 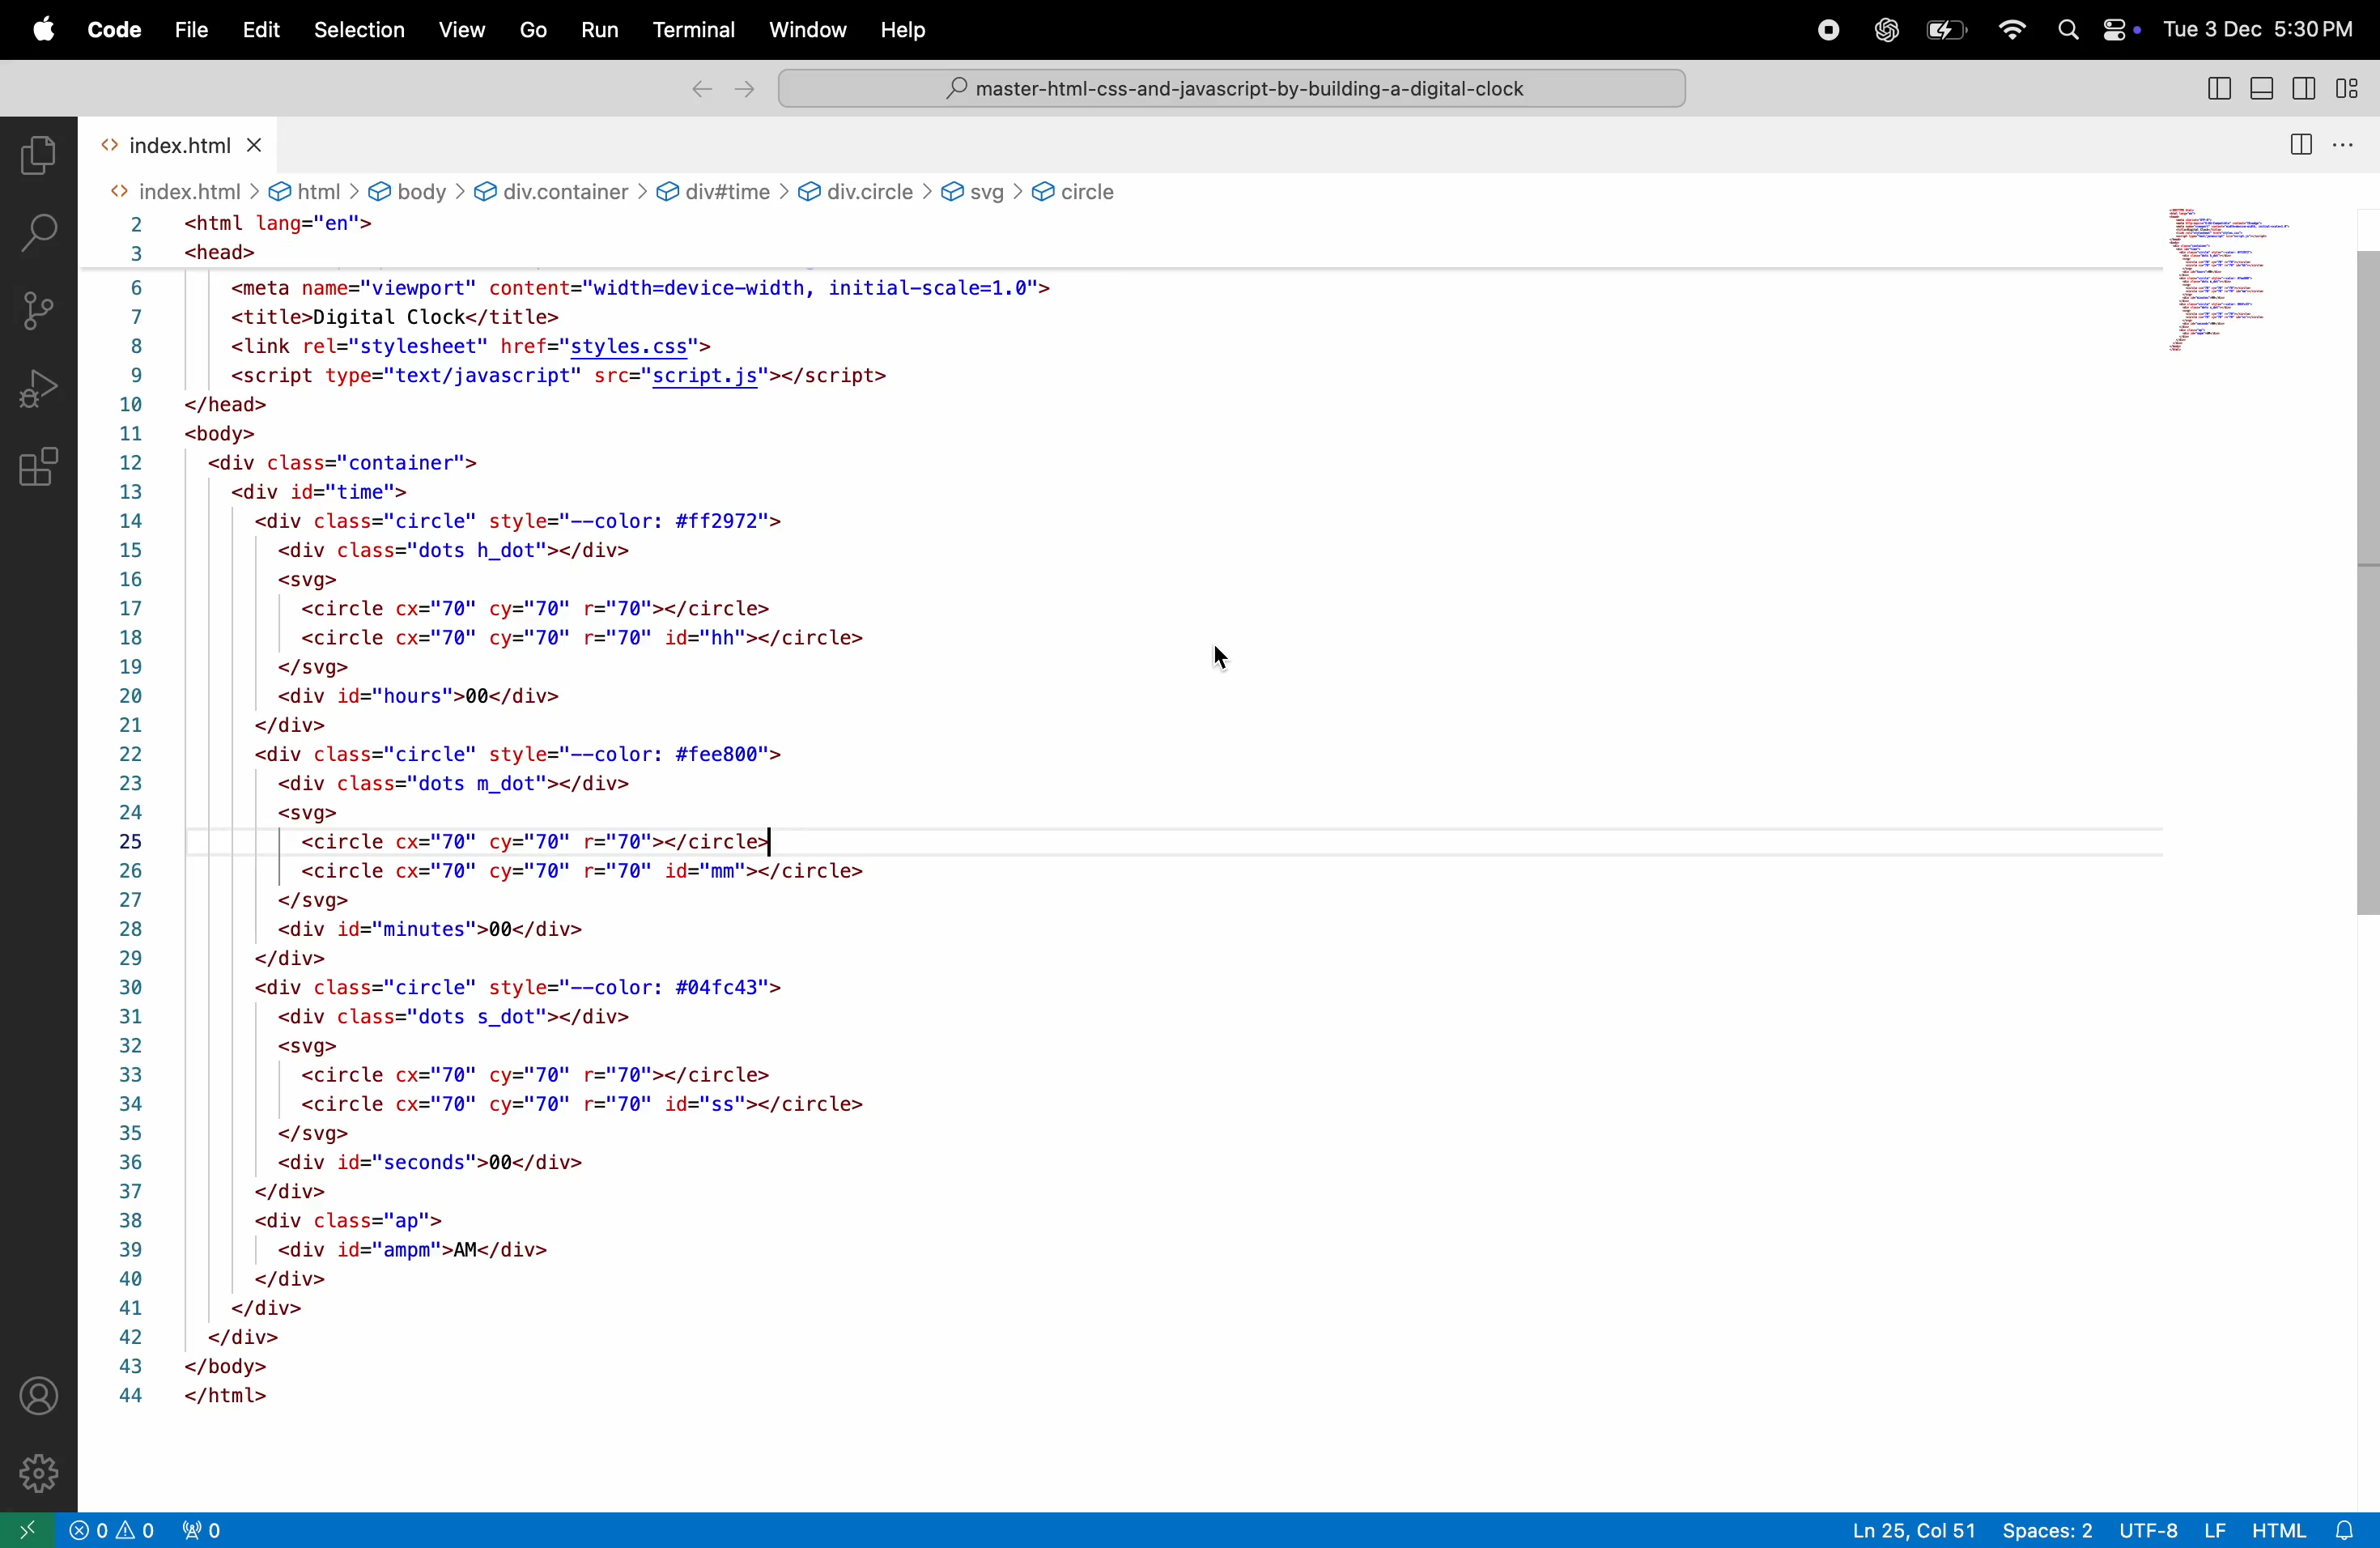 What do you see at coordinates (532, 30) in the screenshot?
I see `Go` at bounding box center [532, 30].